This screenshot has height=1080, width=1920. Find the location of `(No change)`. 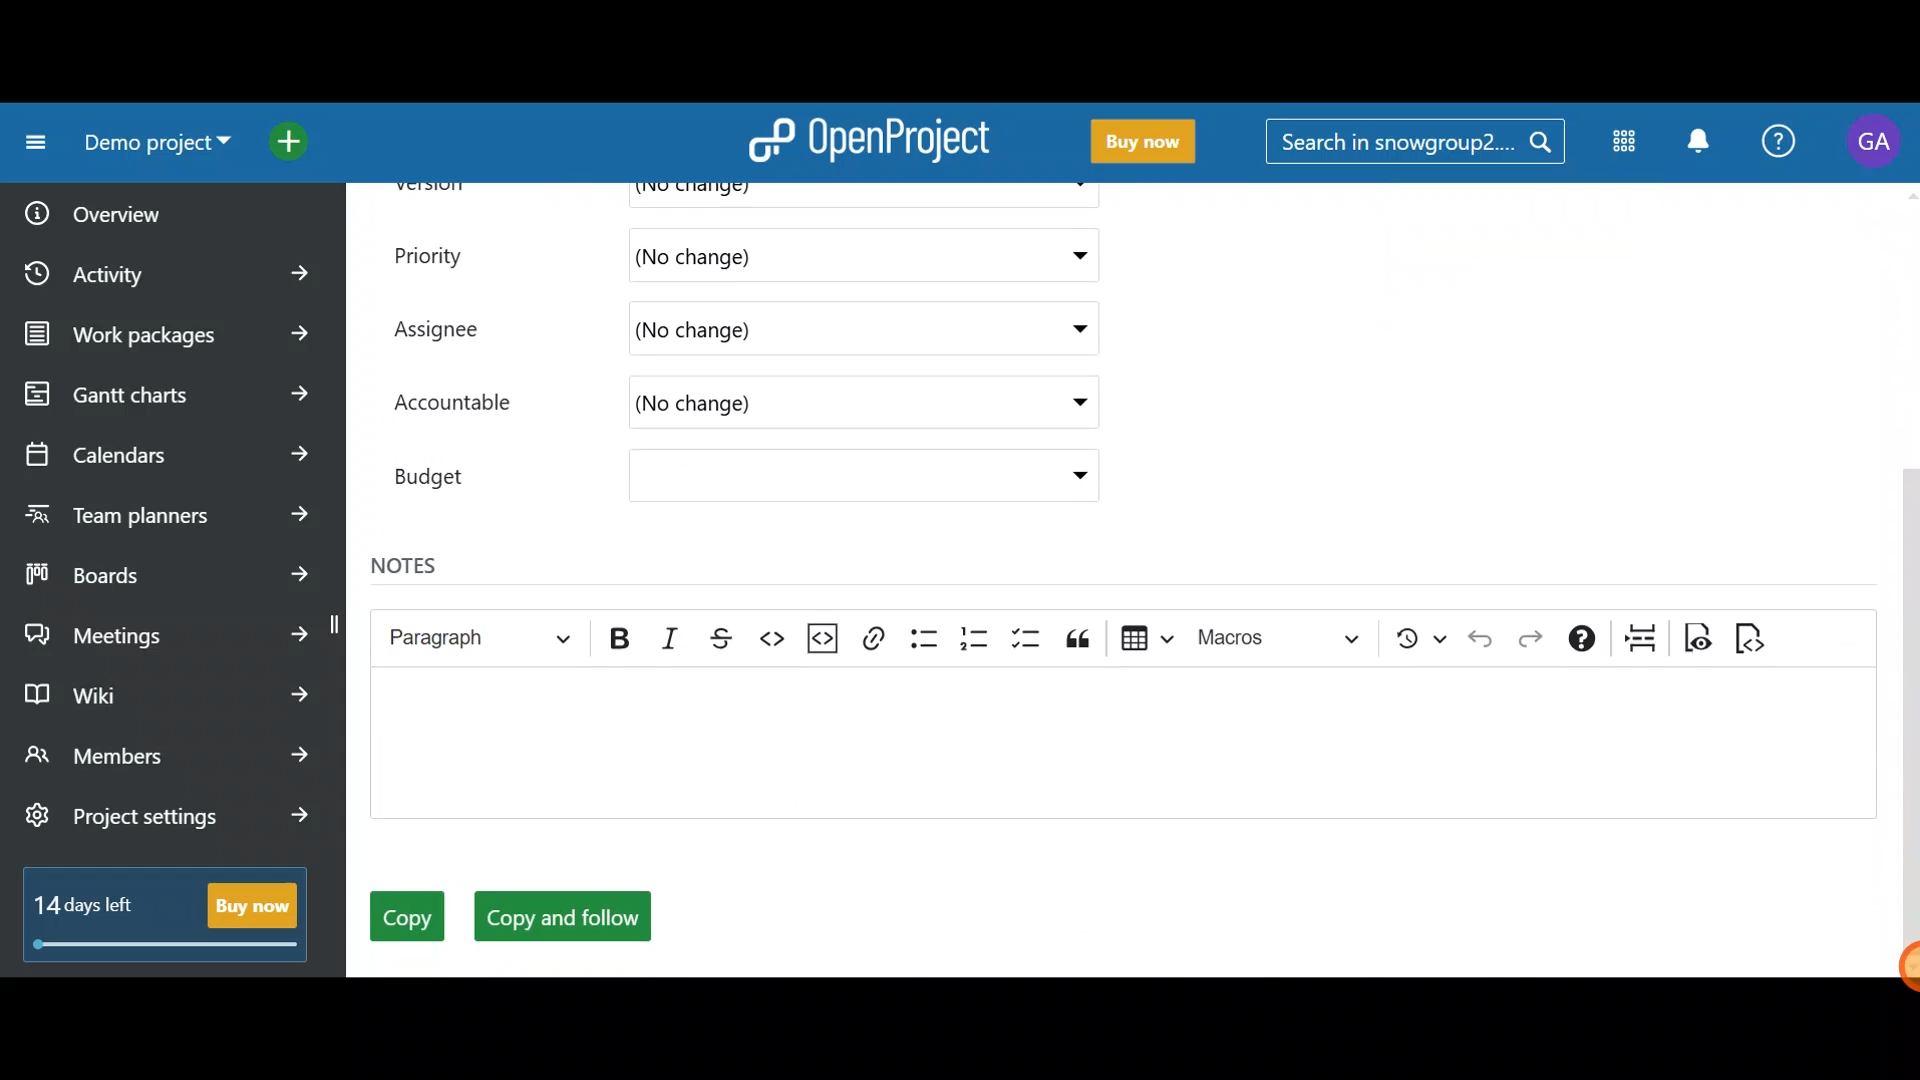

(No change) is located at coordinates (817, 251).